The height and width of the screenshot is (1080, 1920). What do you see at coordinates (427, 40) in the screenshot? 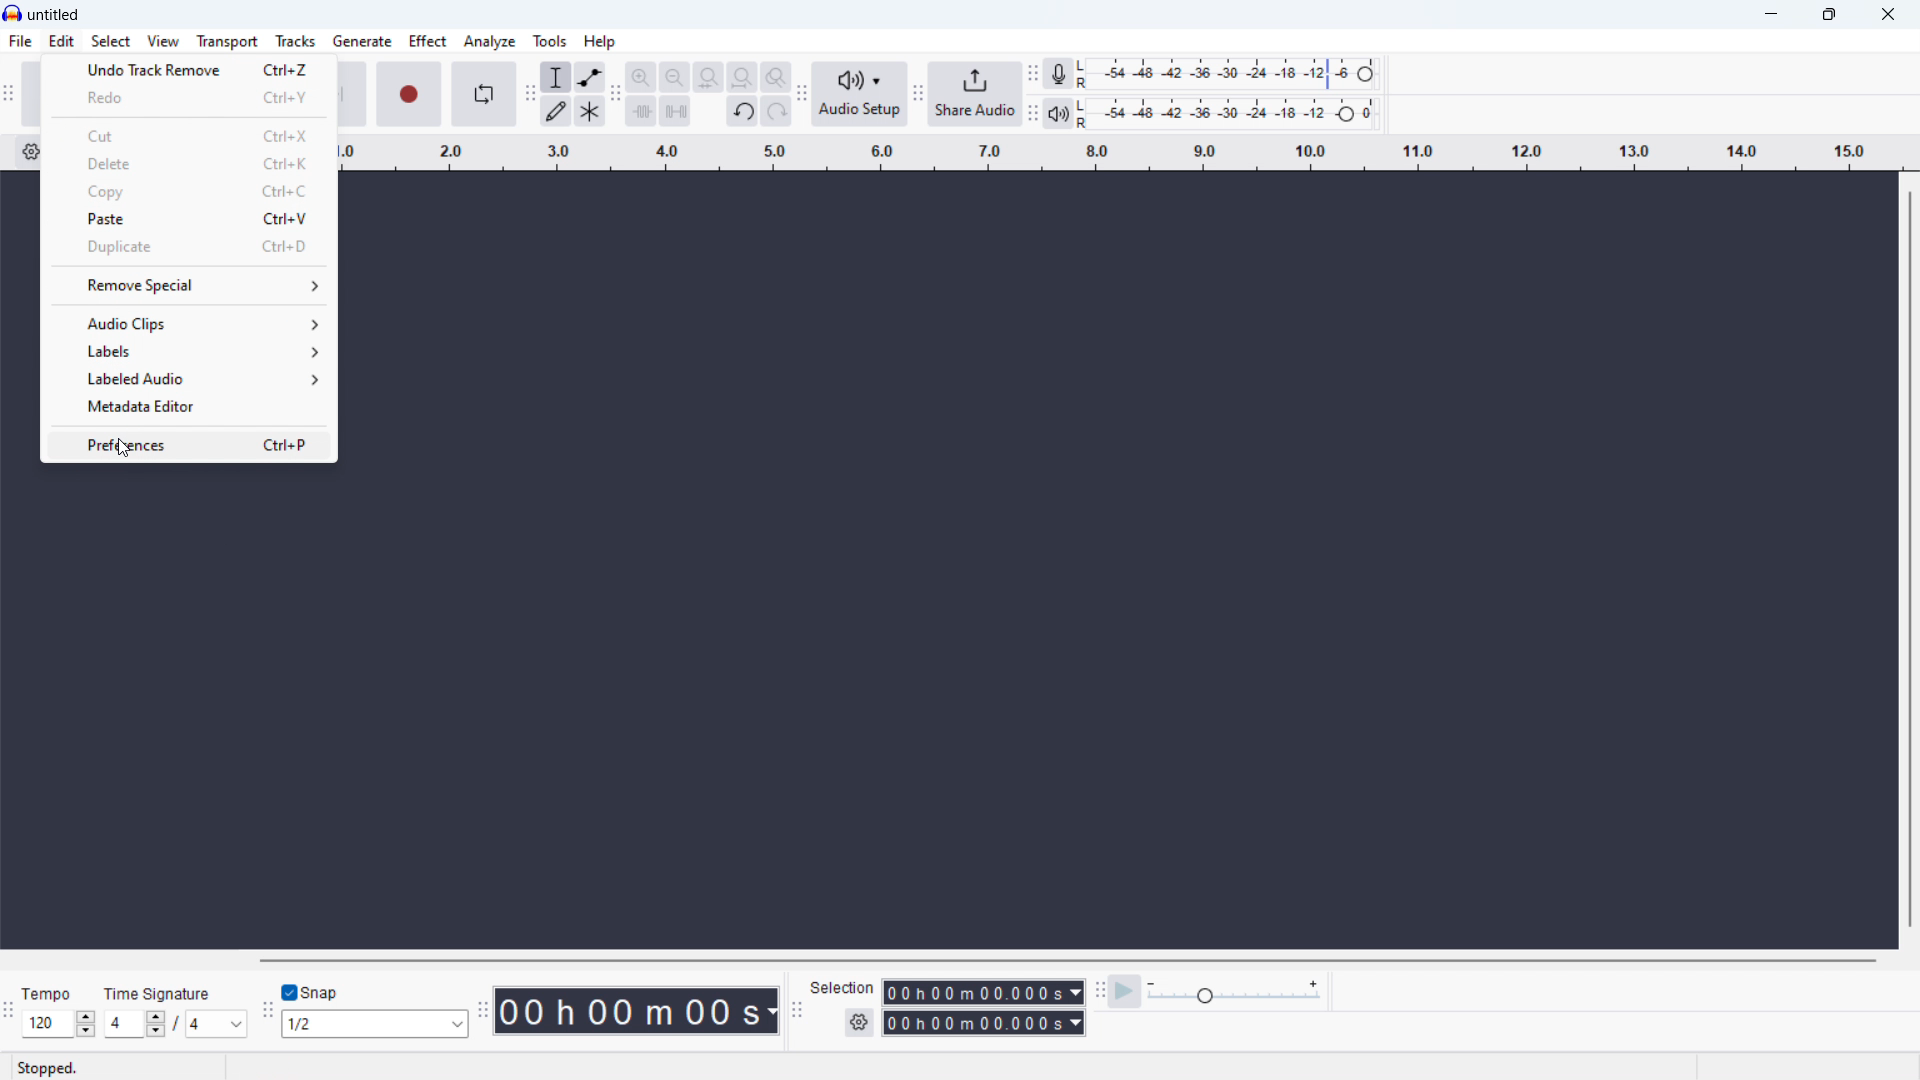
I see `effect` at bounding box center [427, 40].